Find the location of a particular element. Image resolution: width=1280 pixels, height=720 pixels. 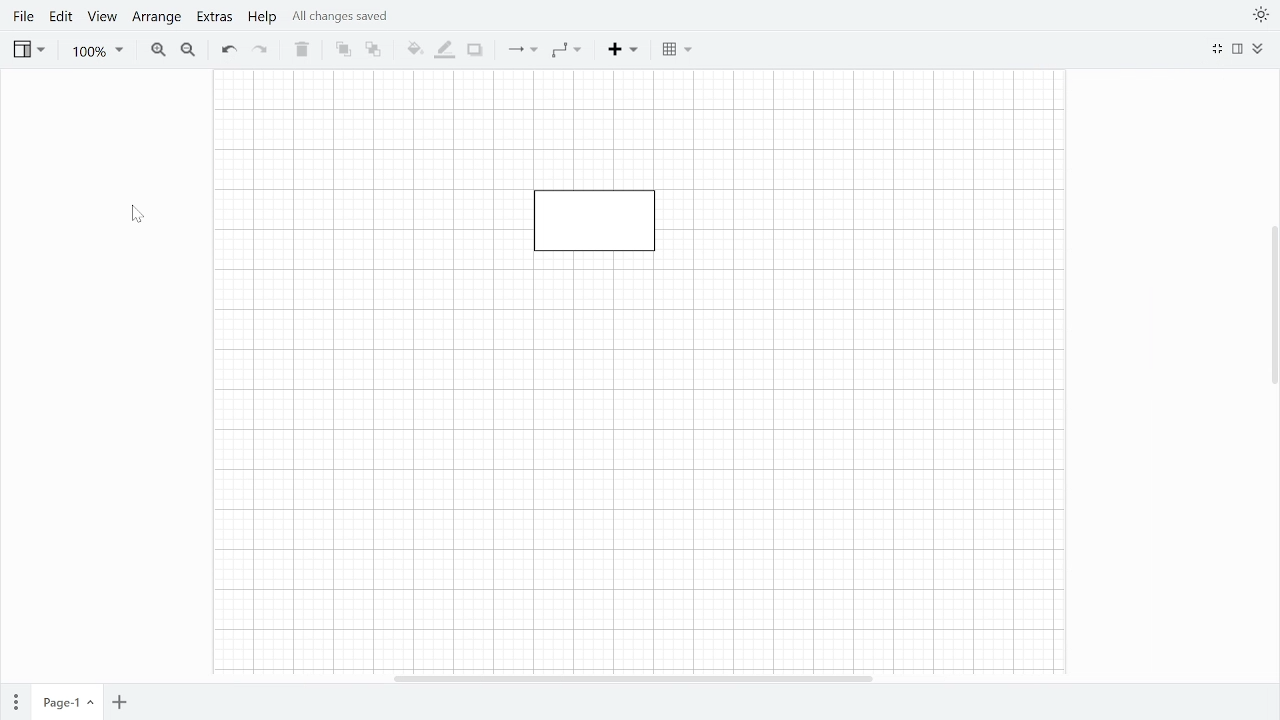

Page fit to width is located at coordinates (605, 374).